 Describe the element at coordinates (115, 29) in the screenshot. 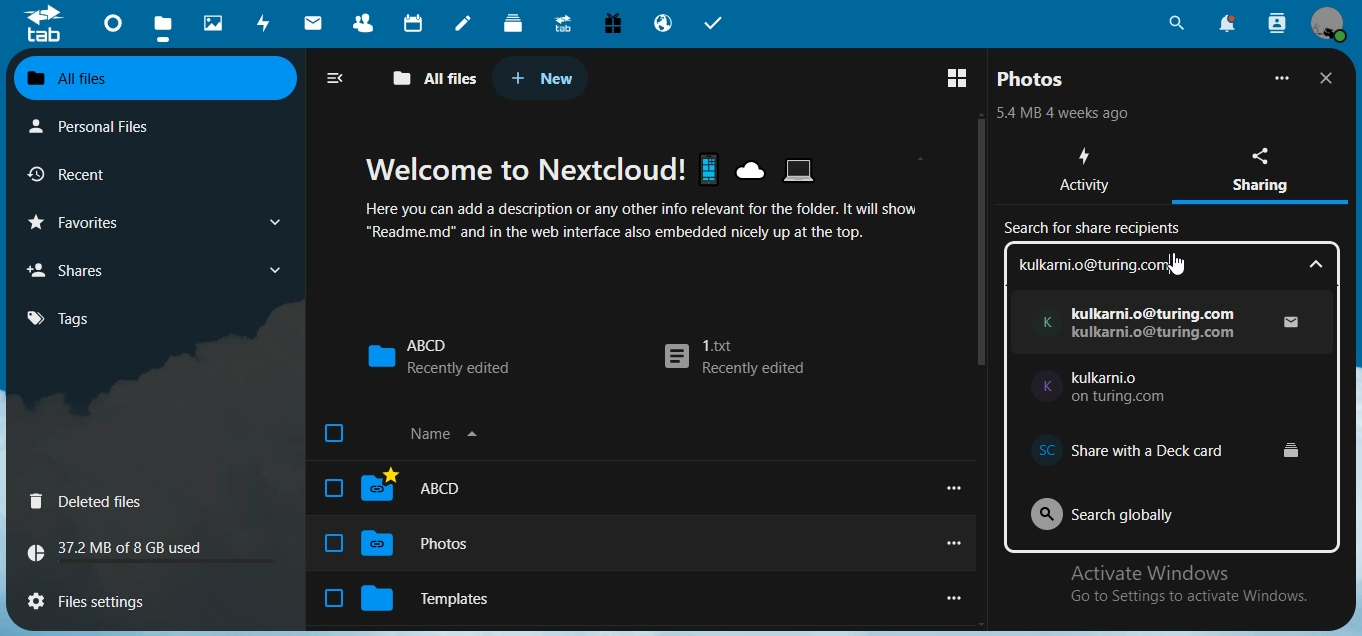

I see `dashboard` at that location.